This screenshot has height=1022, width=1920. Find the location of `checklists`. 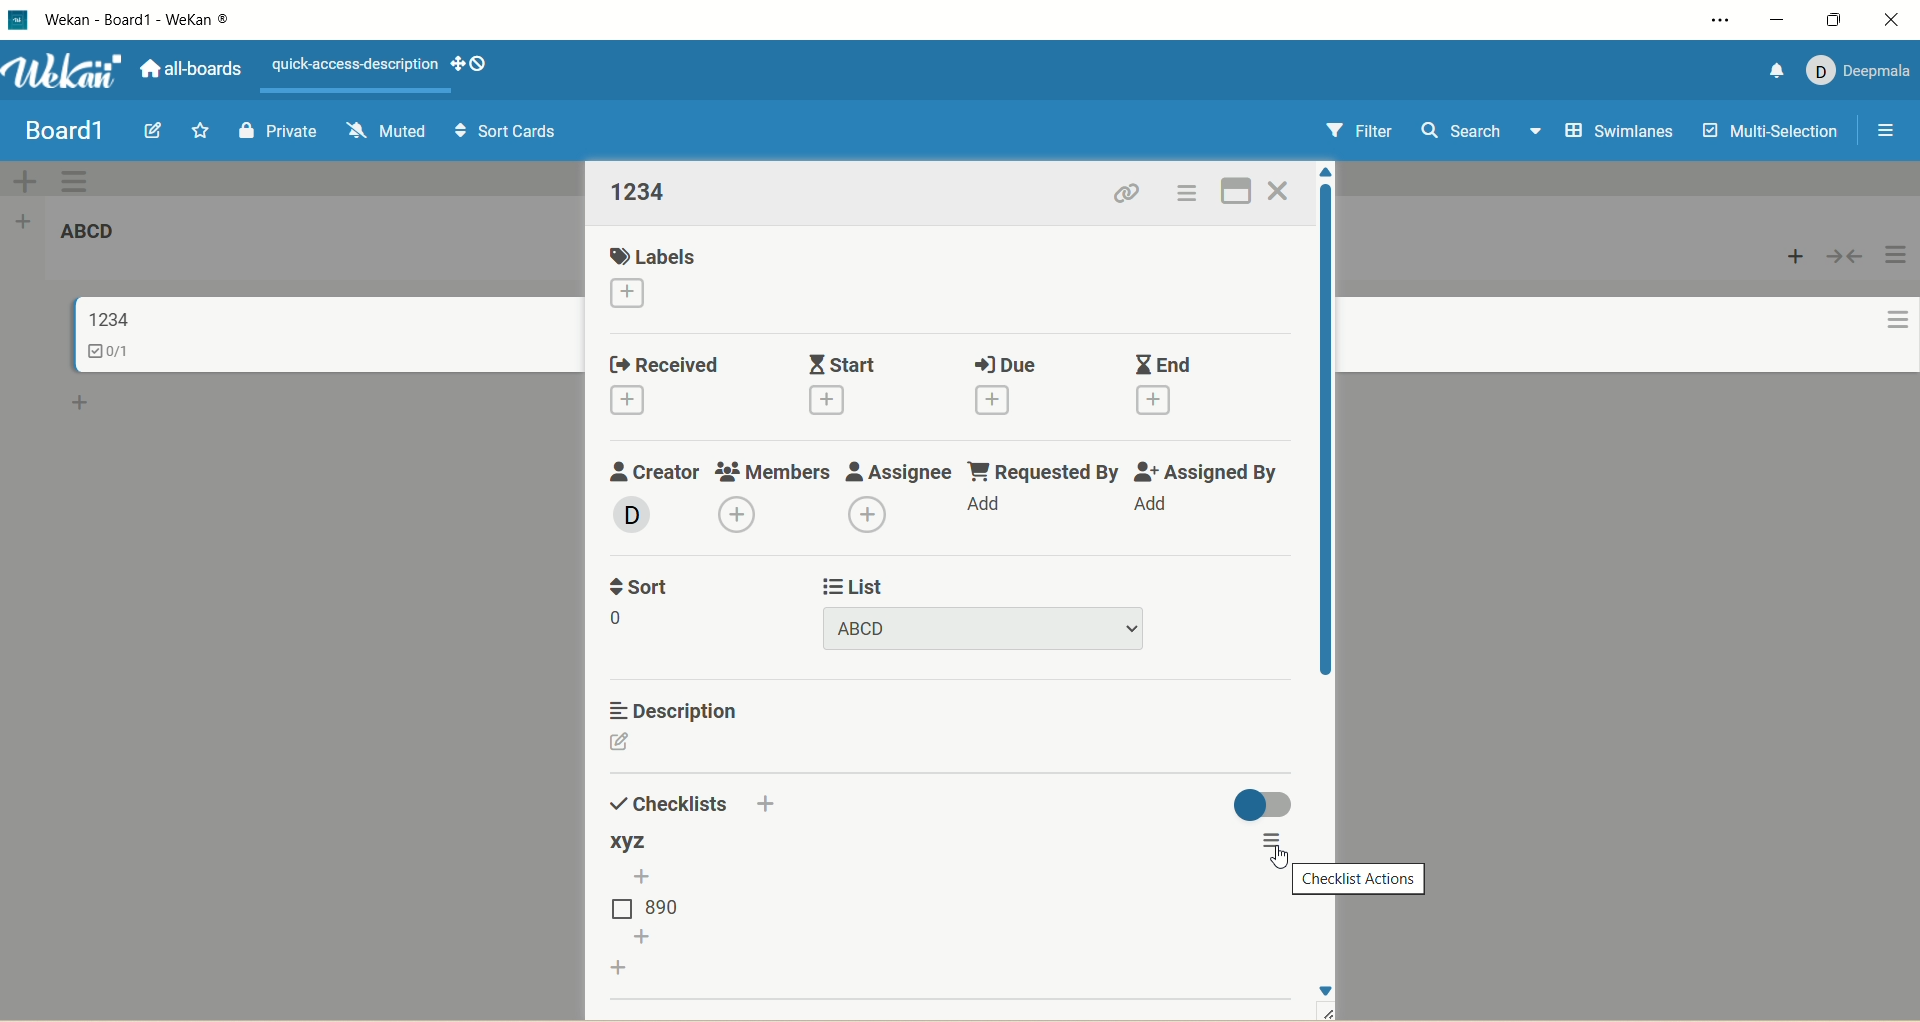

checklists is located at coordinates (669, 803).